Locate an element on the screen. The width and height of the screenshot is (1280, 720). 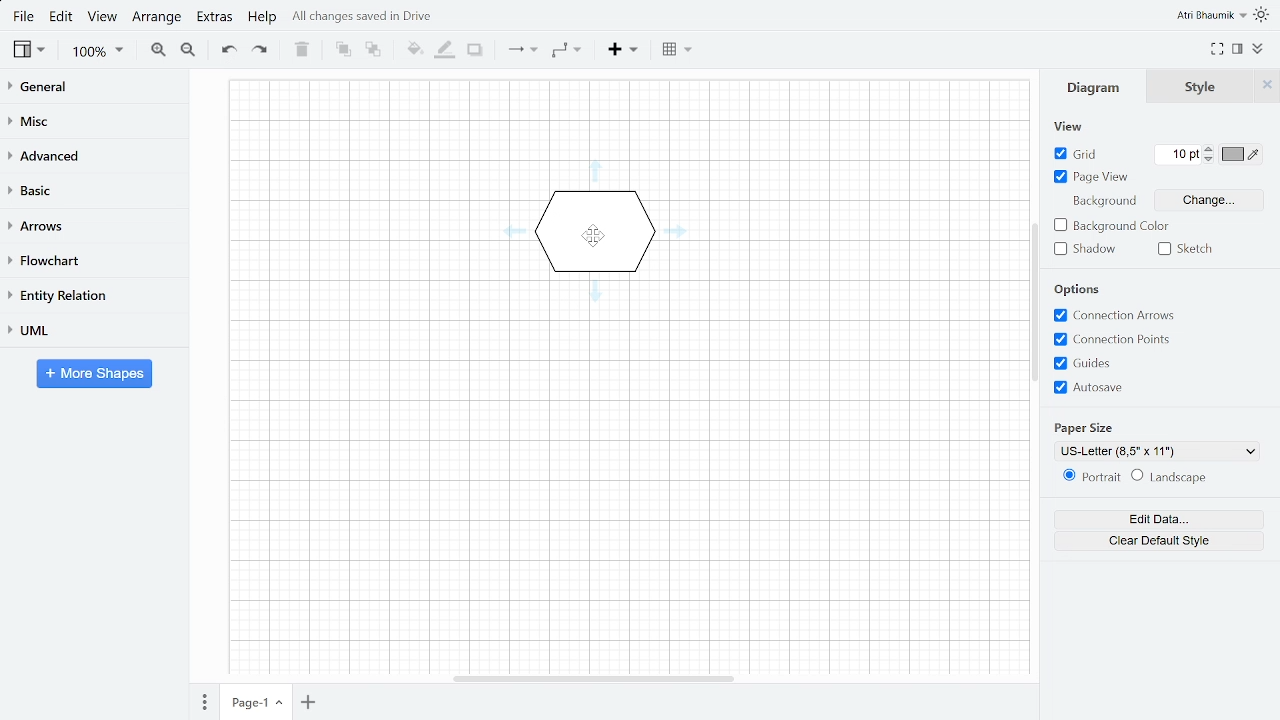
To front is located at coordinates (343, 51).